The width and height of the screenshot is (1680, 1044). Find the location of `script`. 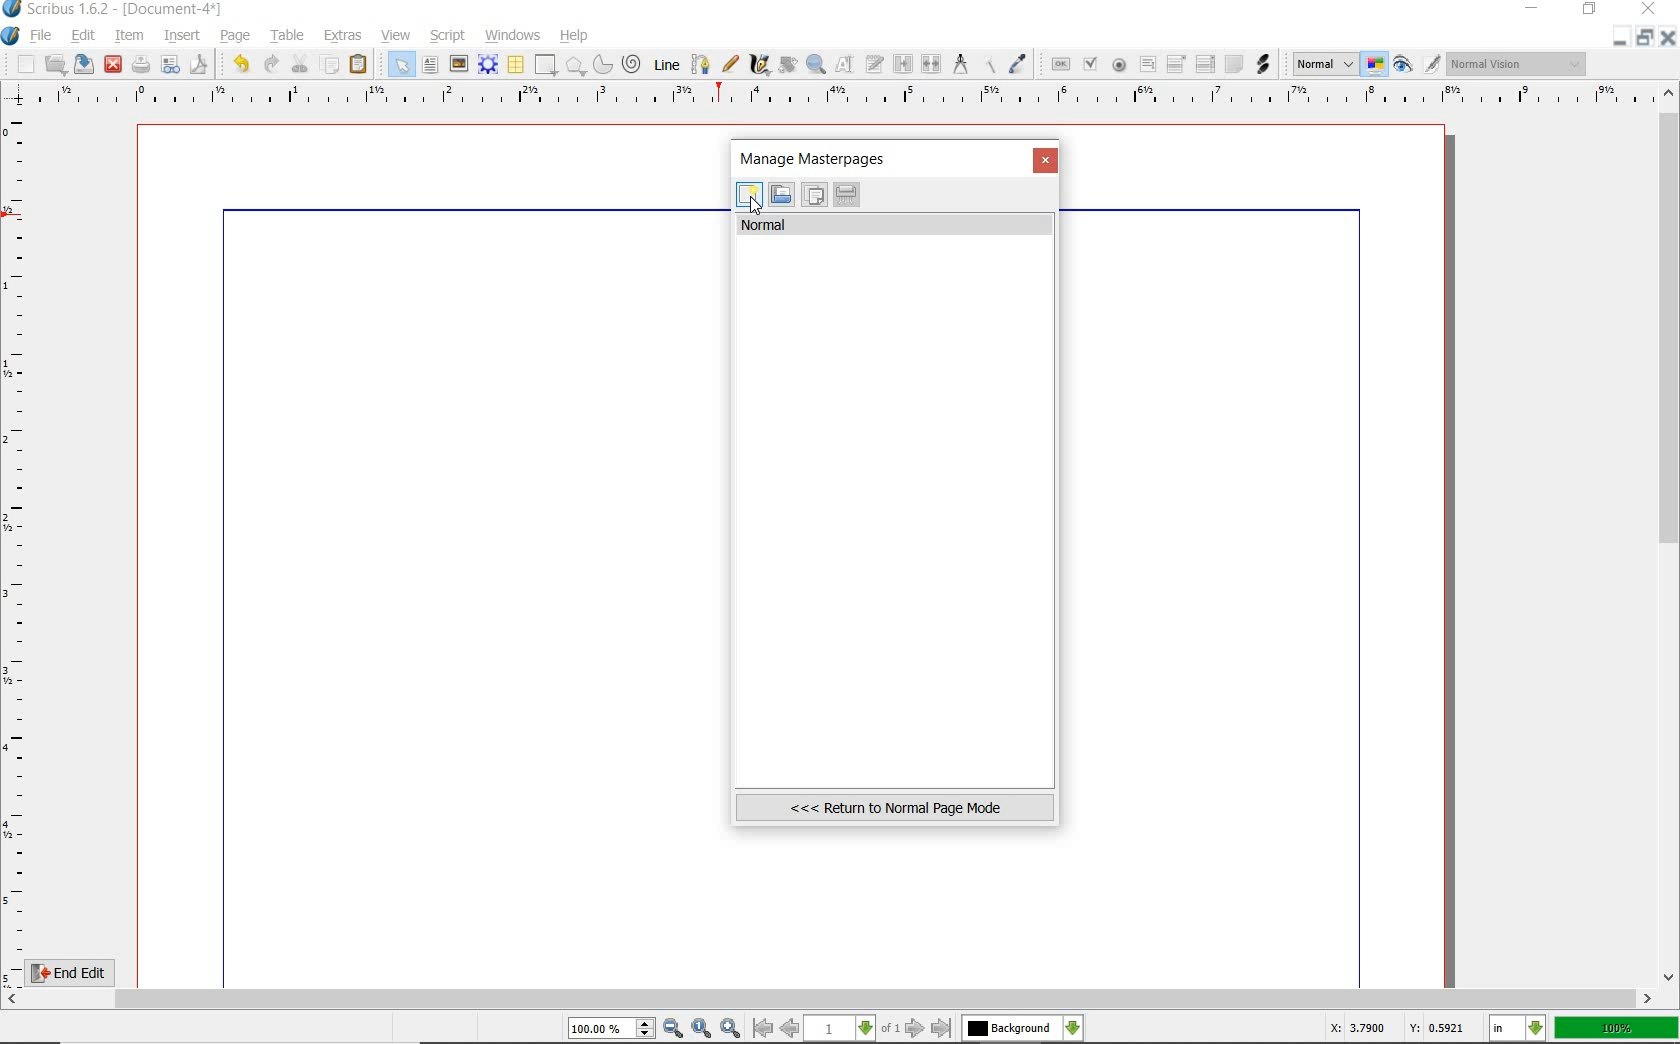

script is located at coordinates (449, 34).